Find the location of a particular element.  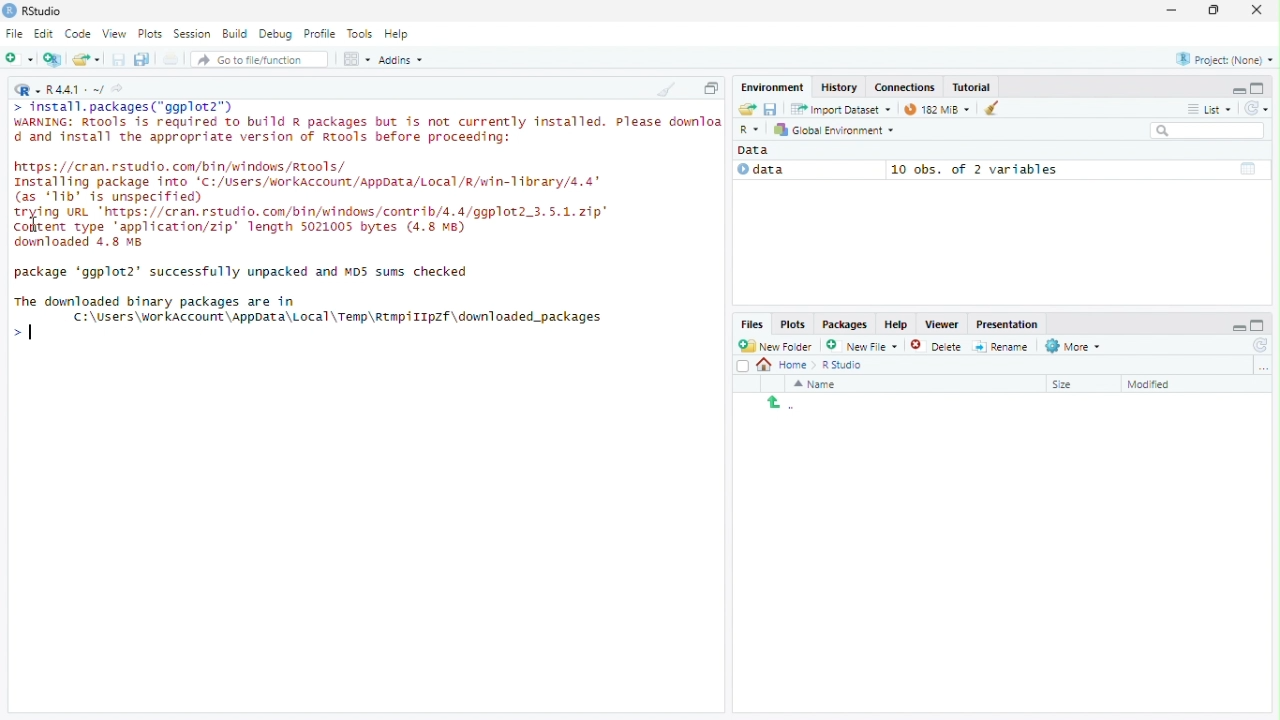

Create new file is located at coordinates (862, 345).